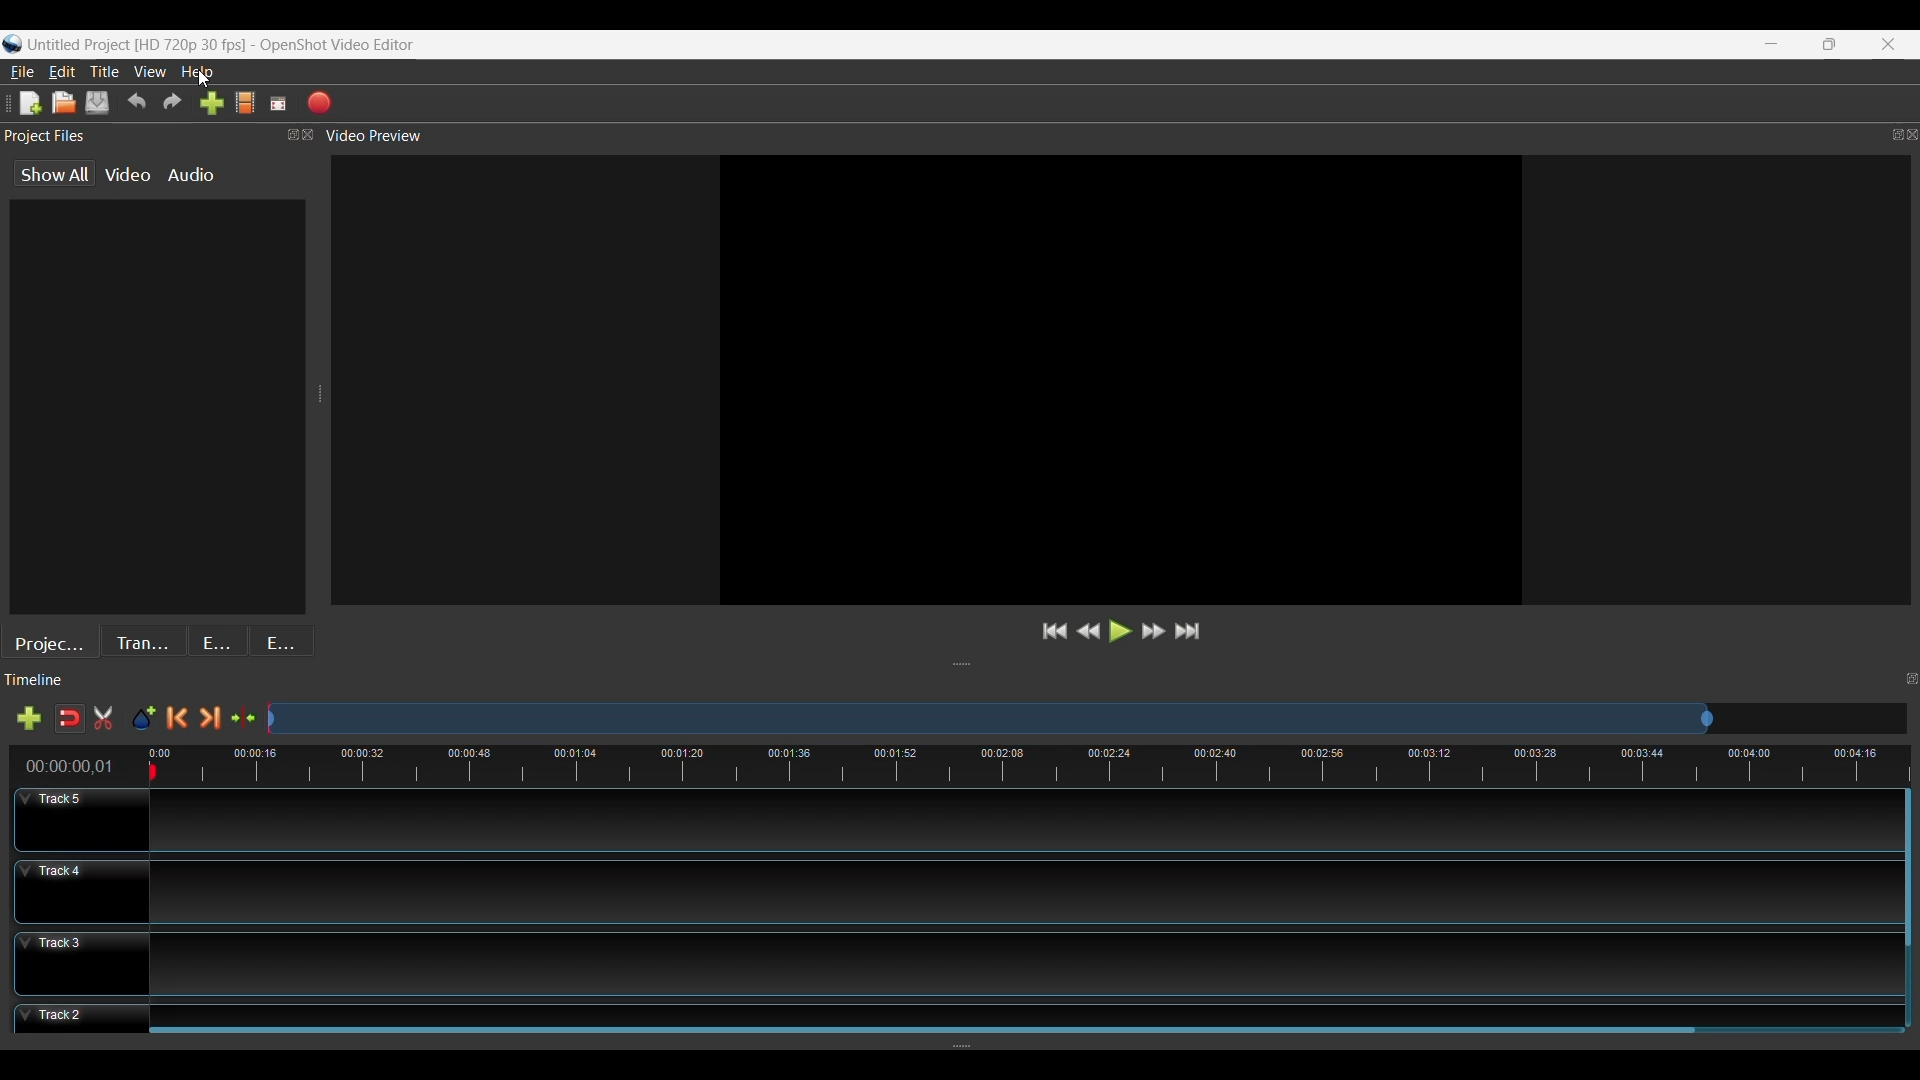 Image resolution: width=1920 pixels, height=1080 pixels. I want to click on New Project, so click(64, 102).